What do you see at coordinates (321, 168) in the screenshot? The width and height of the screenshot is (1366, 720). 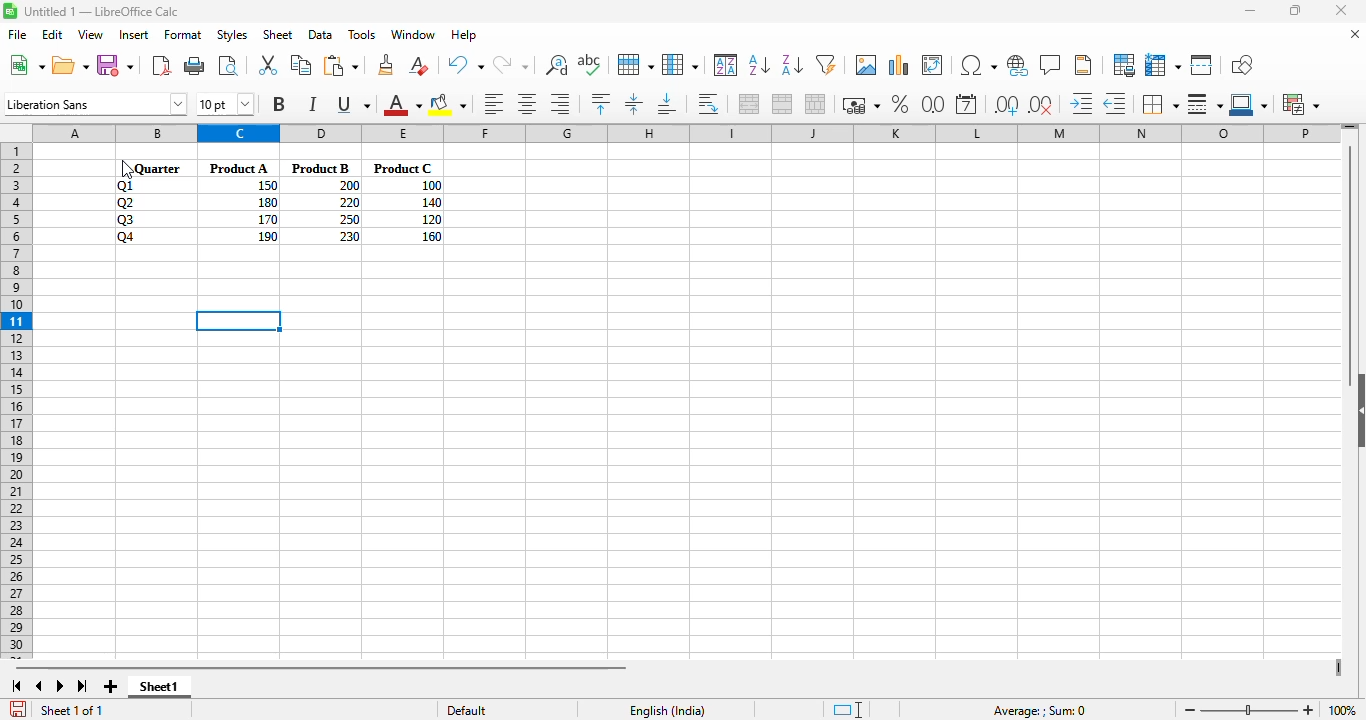 I see `Product B` at bounding box center [321, 168].